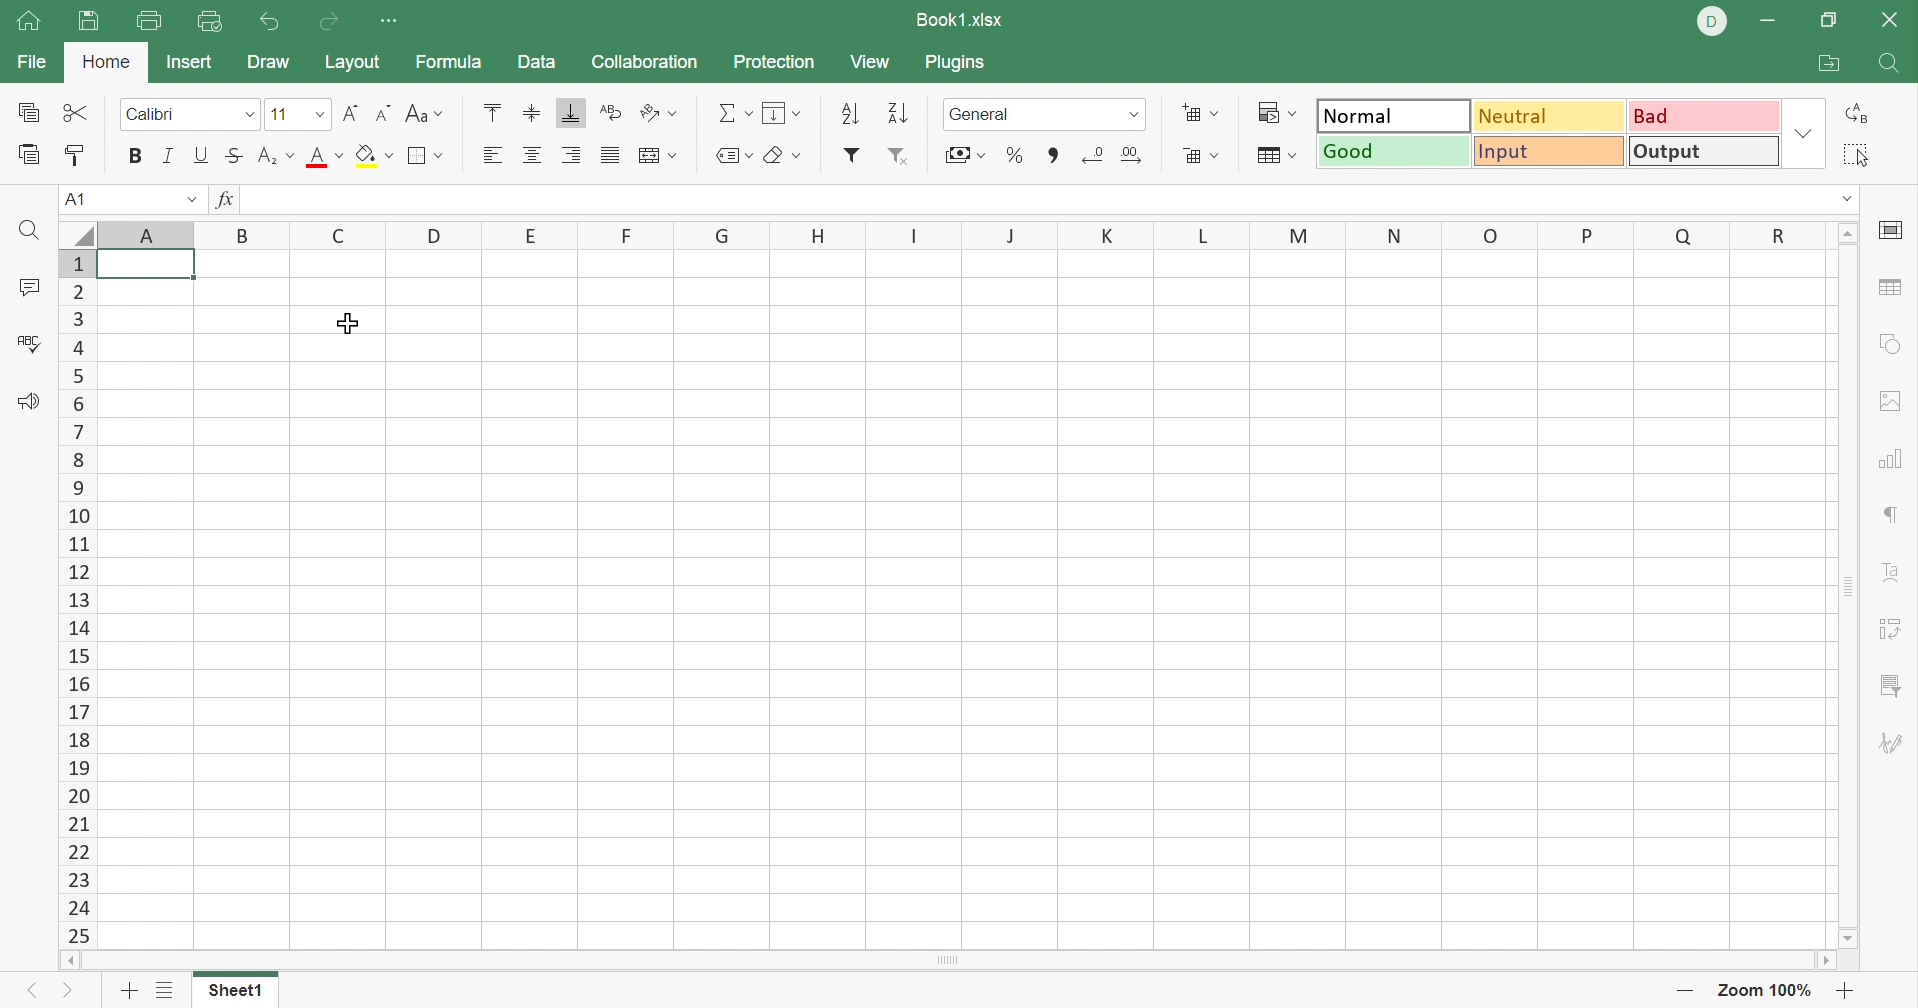 Image resolution: width=1918 pixels, height=1008 pixels. Describe the element at coordinates (352, 325) in the screenshot. I see `Cursor` at that location.